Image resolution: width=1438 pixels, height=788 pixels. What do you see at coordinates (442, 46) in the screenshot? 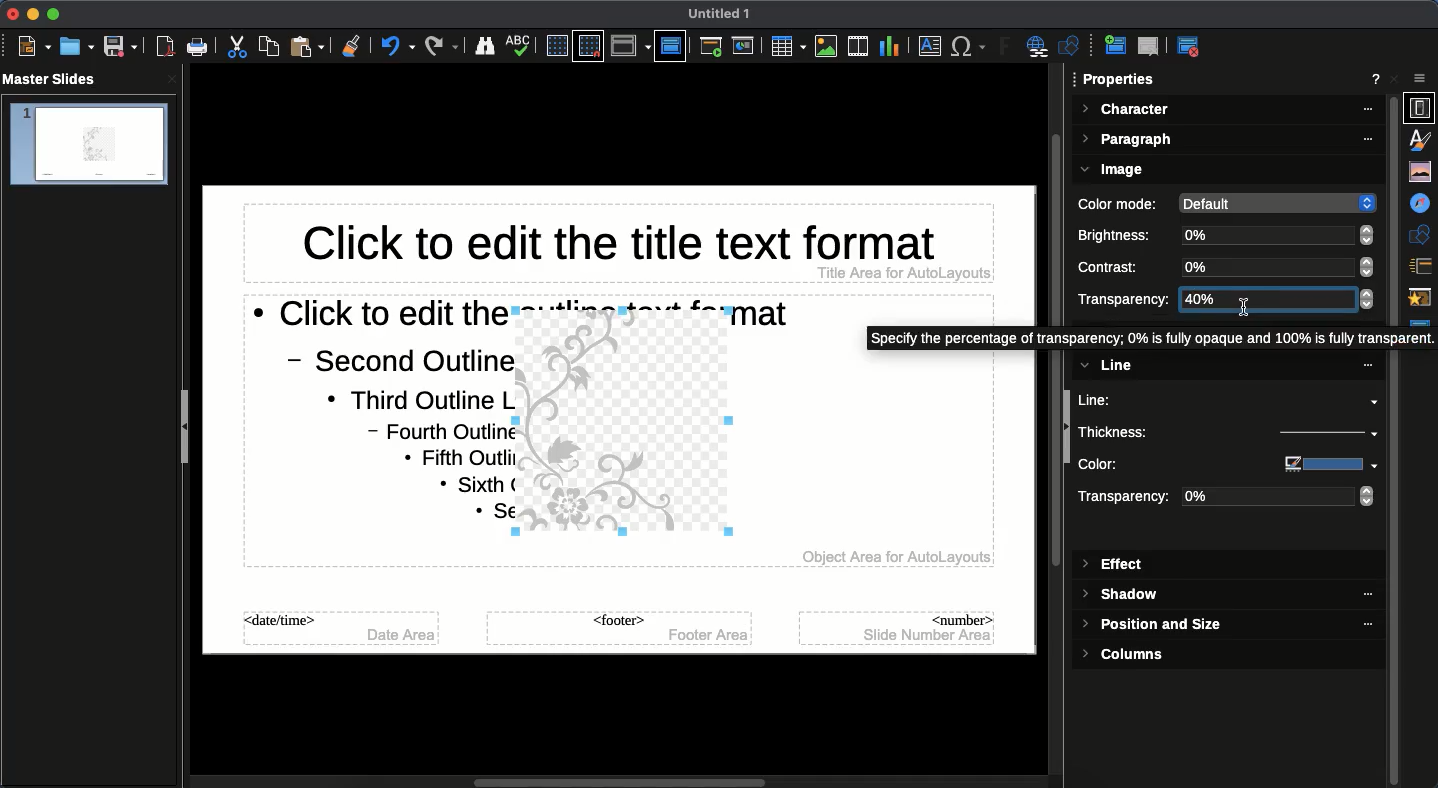
I see `Redo` at bounding box center [442, 46].